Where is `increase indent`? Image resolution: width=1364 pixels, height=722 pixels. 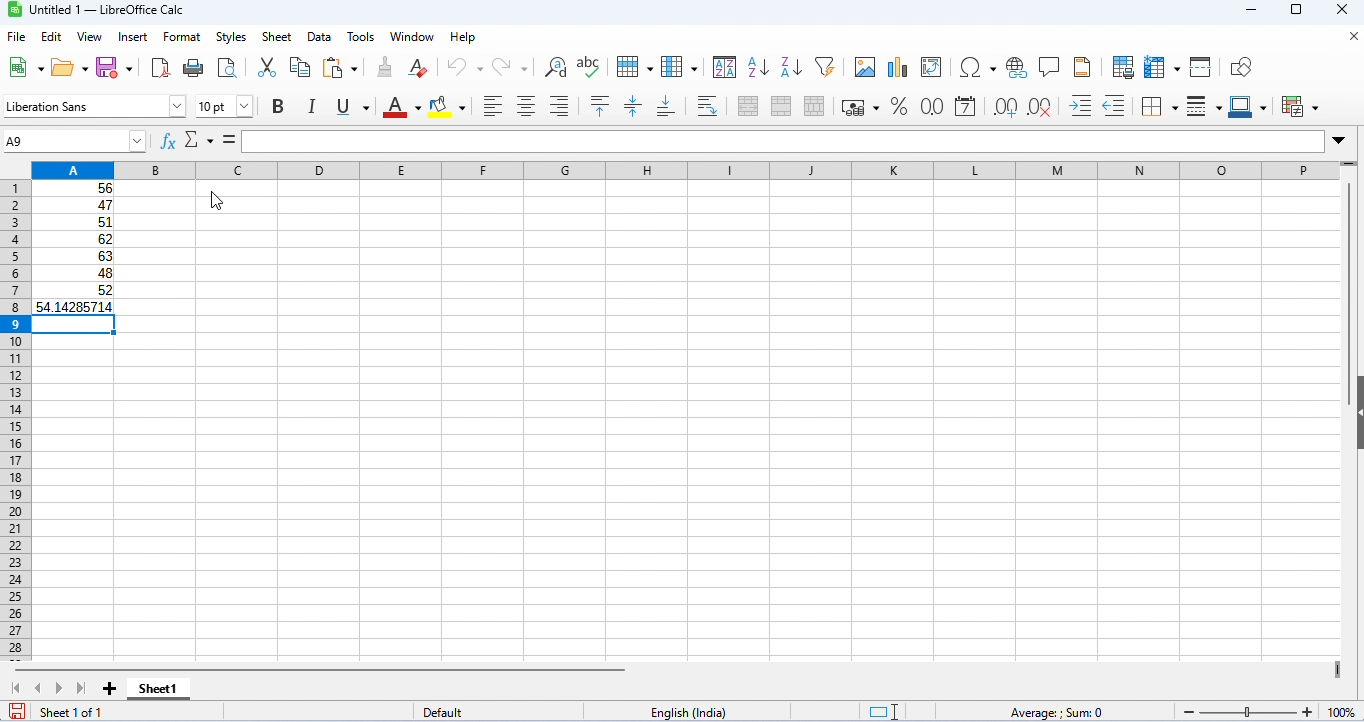 increase indent is located at coordinates (1081, 104).